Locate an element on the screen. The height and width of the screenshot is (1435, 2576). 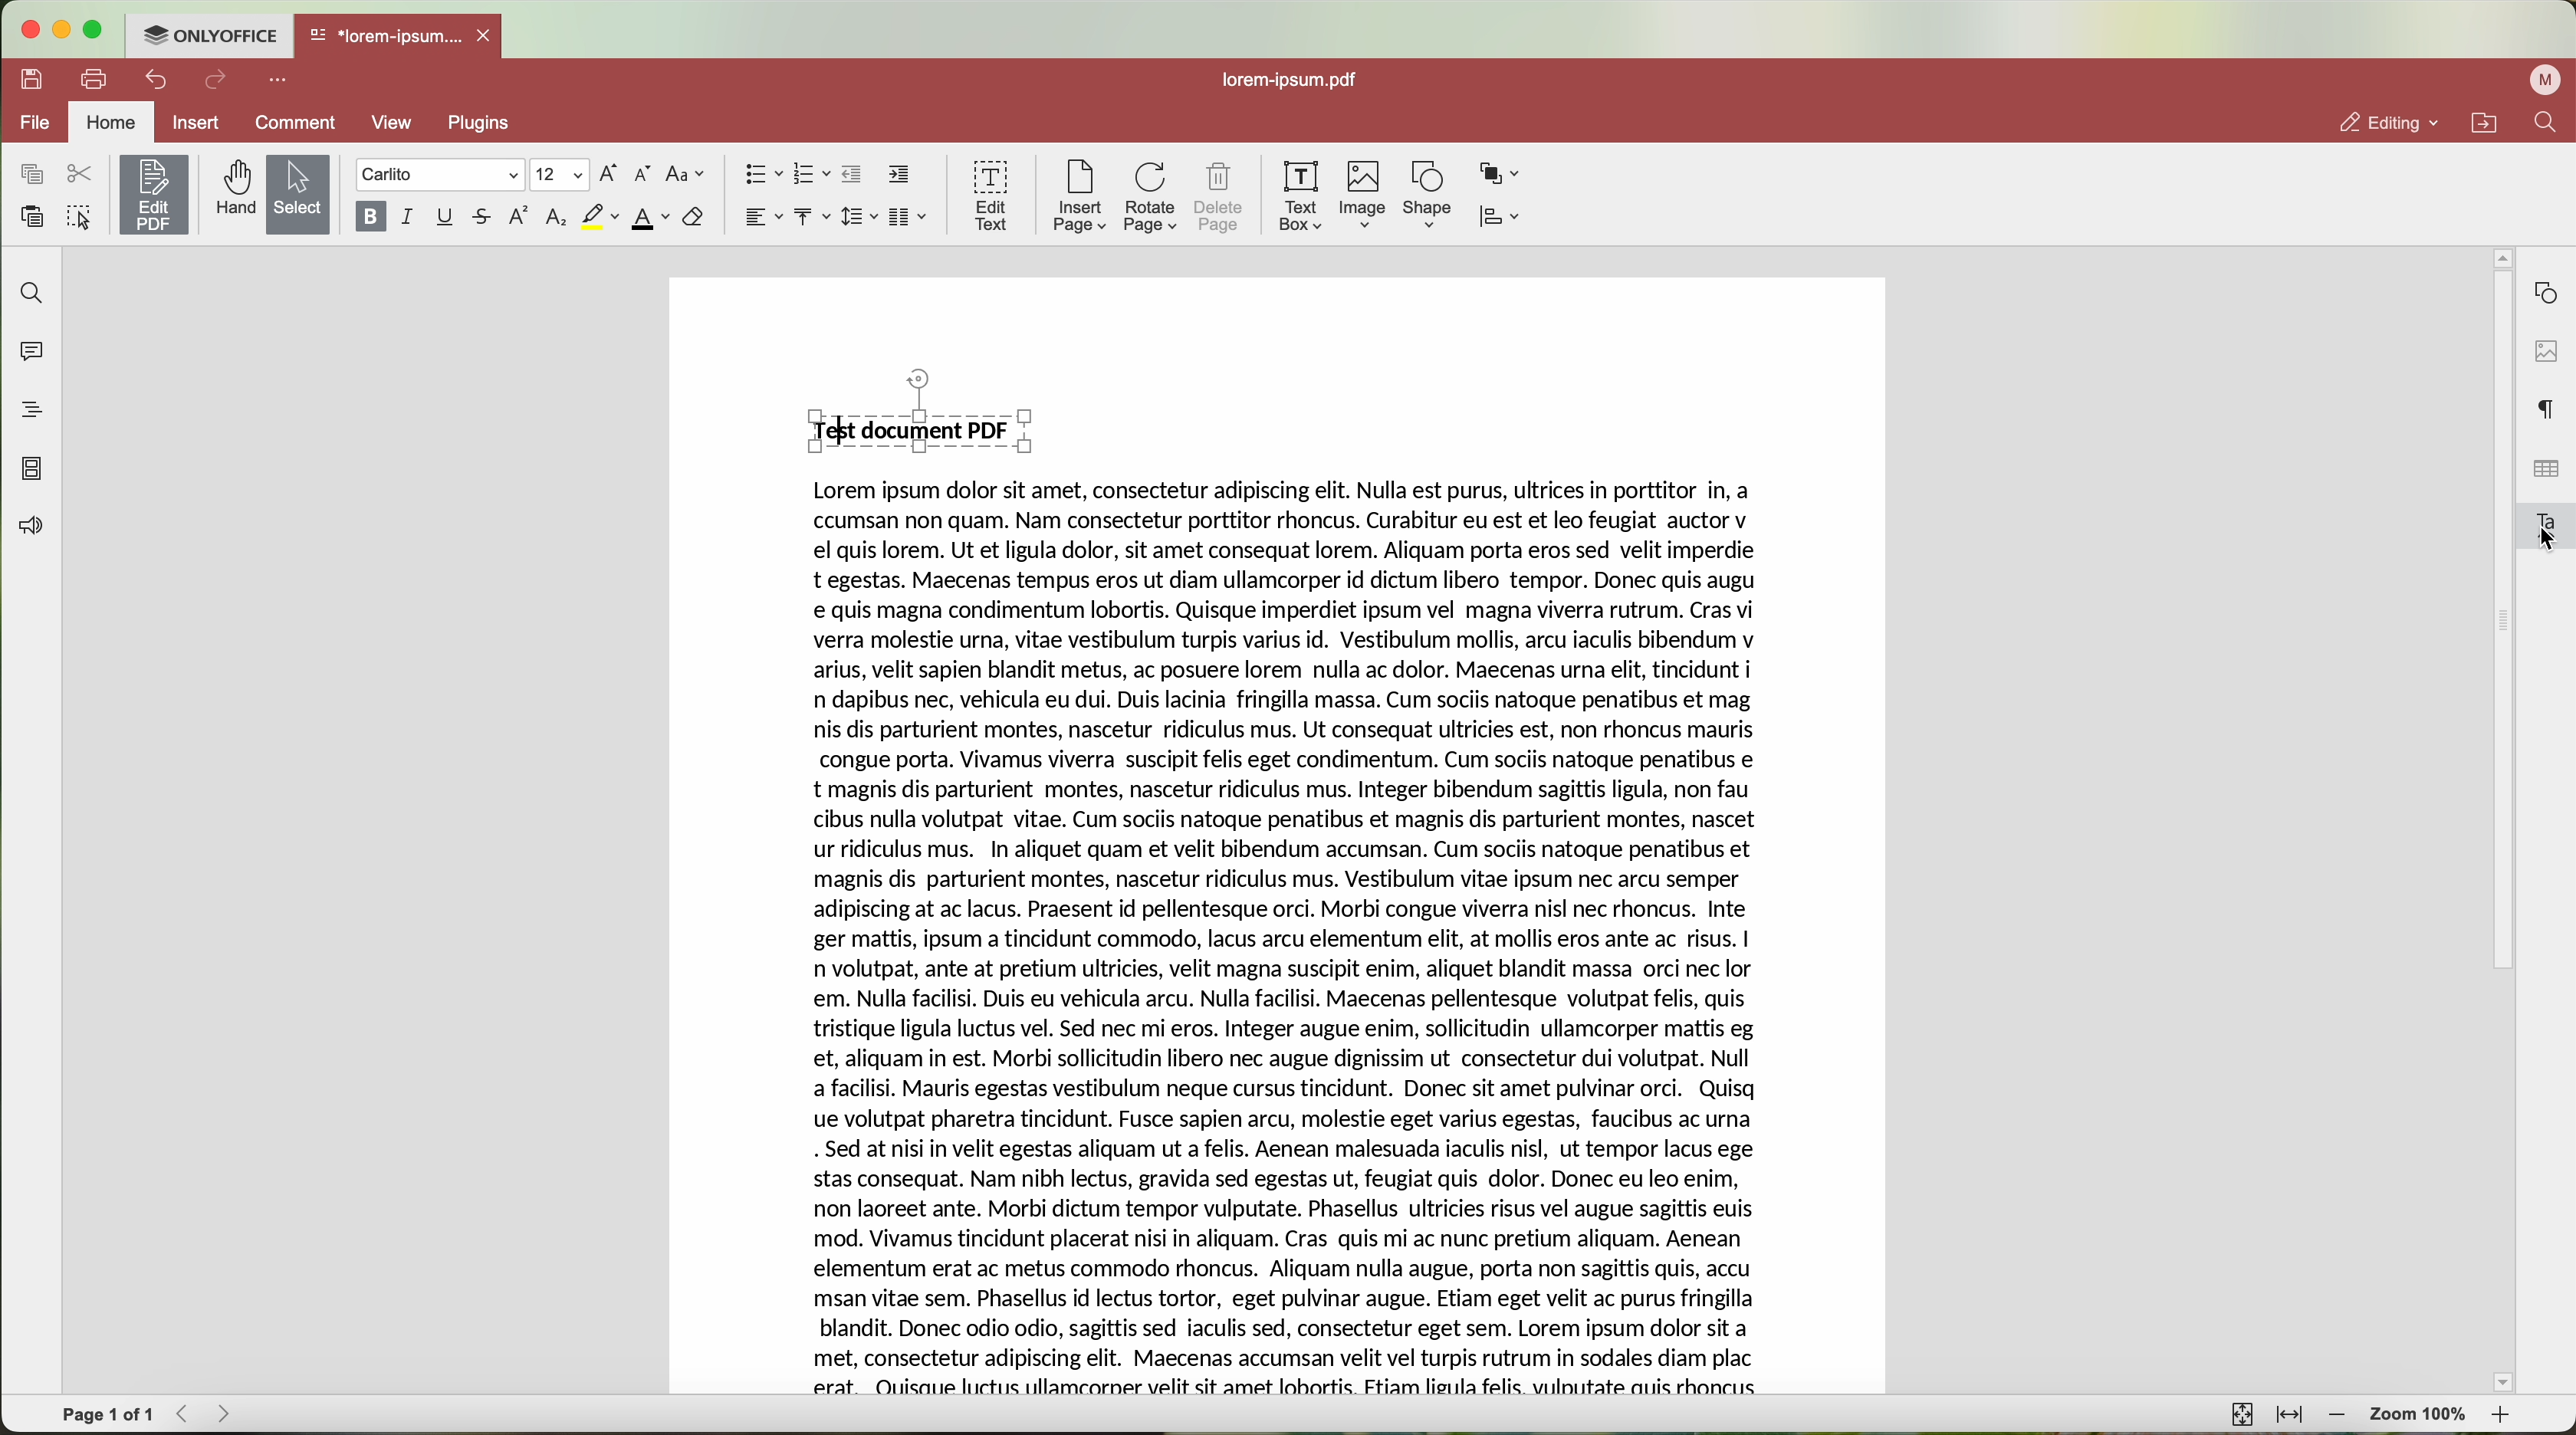
fit to width is located at coordinates (2289, 1416).